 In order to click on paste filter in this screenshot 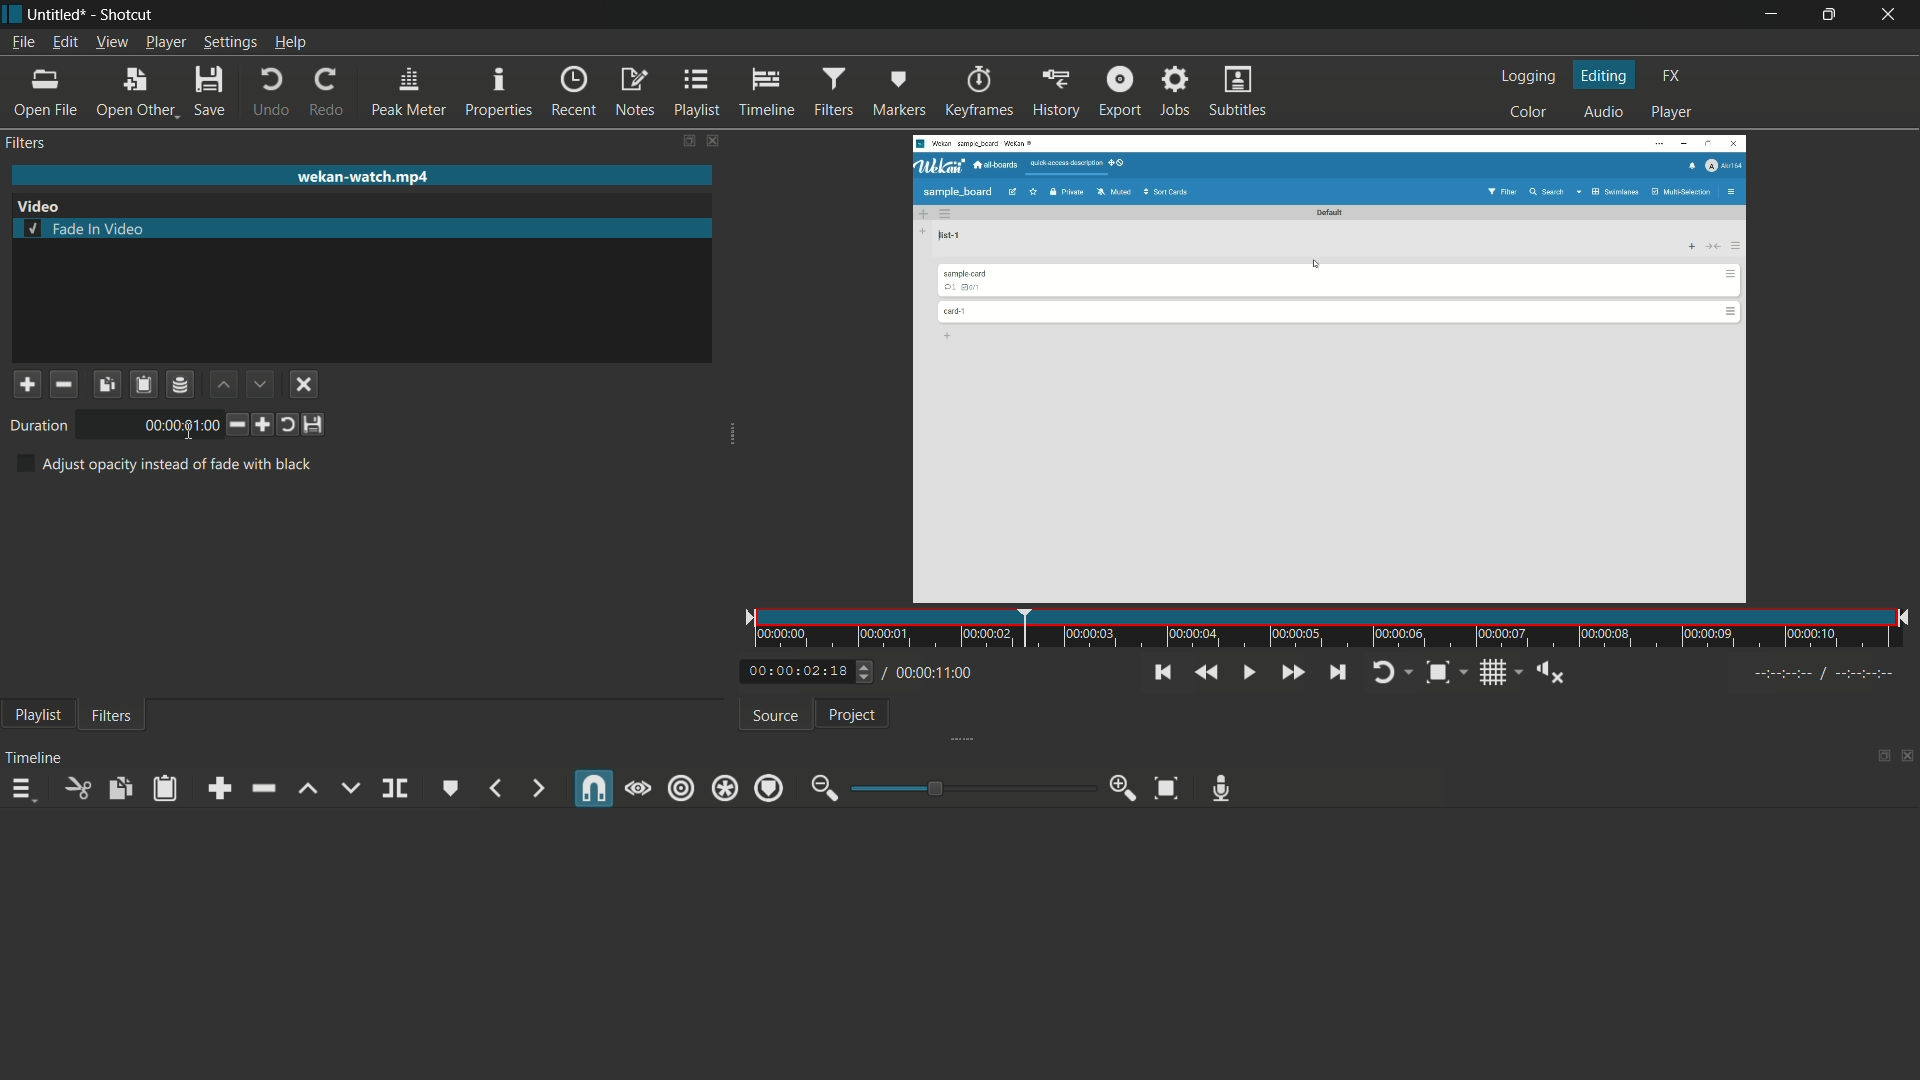, I will do `click(145, 384)`.